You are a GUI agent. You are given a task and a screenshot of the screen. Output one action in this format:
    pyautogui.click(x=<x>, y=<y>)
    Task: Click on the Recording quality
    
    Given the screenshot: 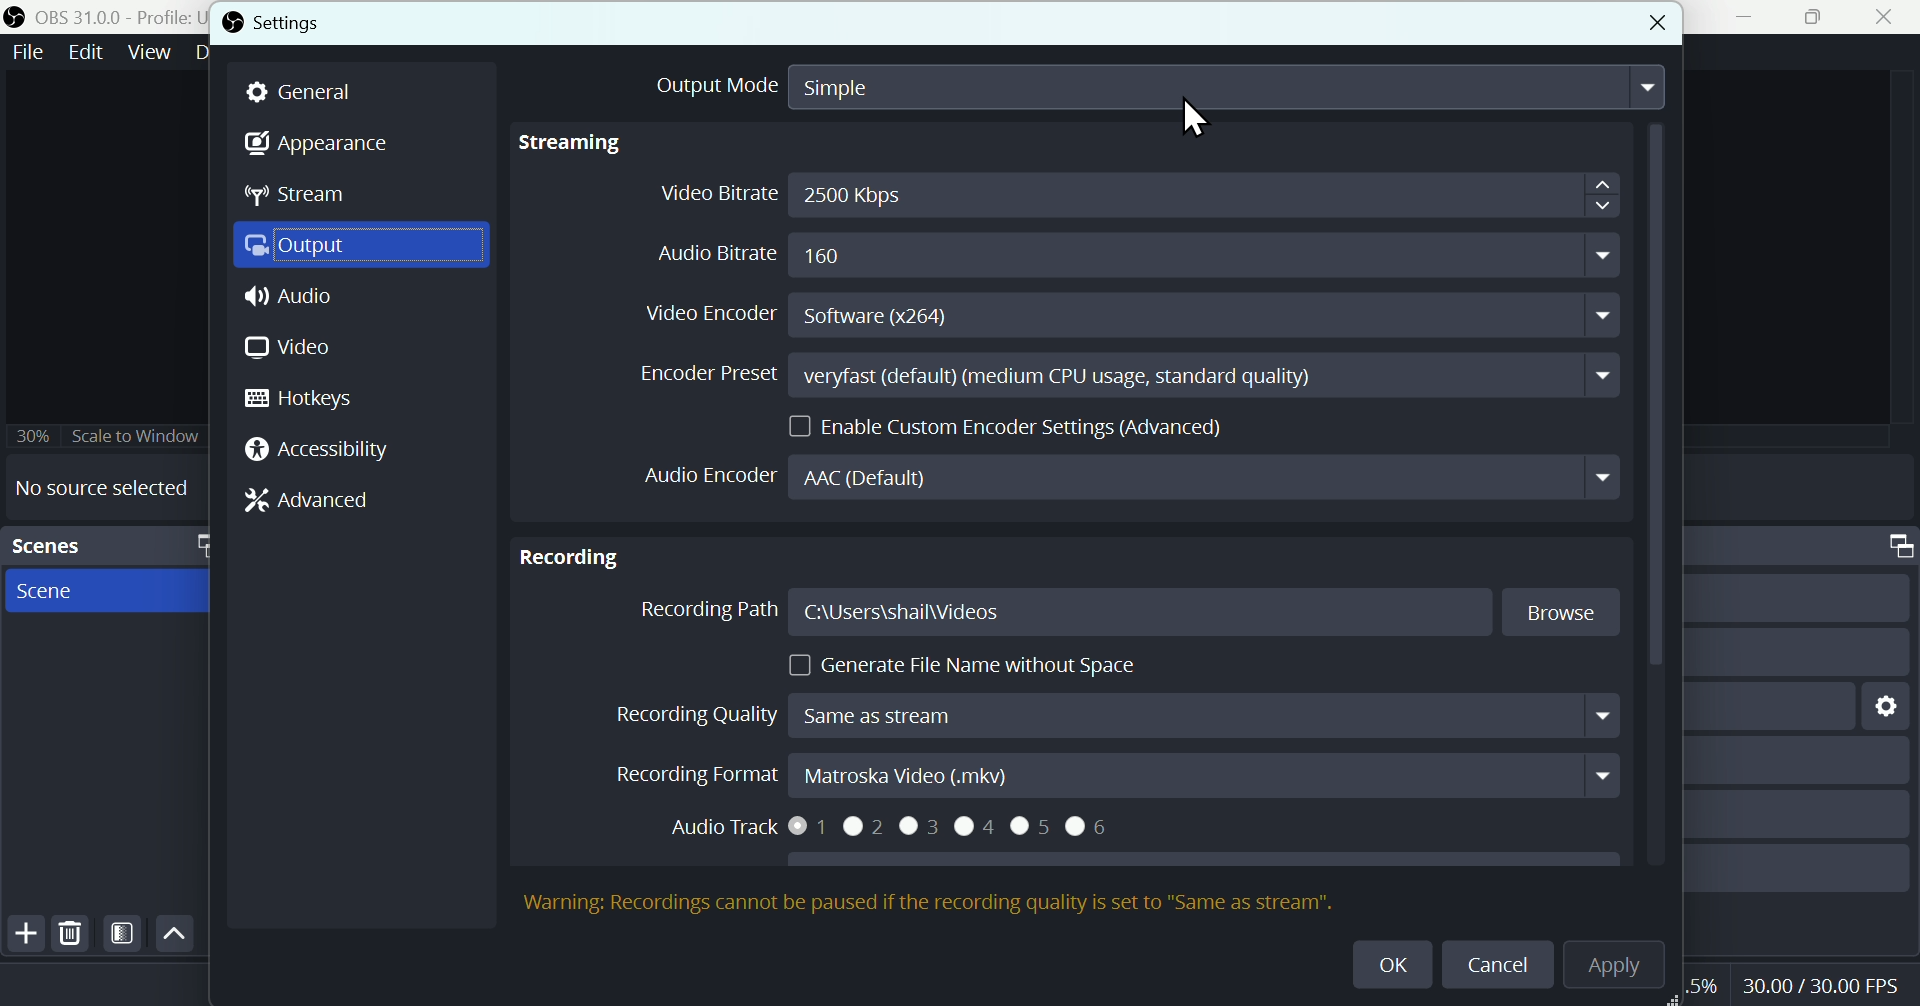 What is the action you would take?
    pyautogui.click(x=1109, y=715)
    